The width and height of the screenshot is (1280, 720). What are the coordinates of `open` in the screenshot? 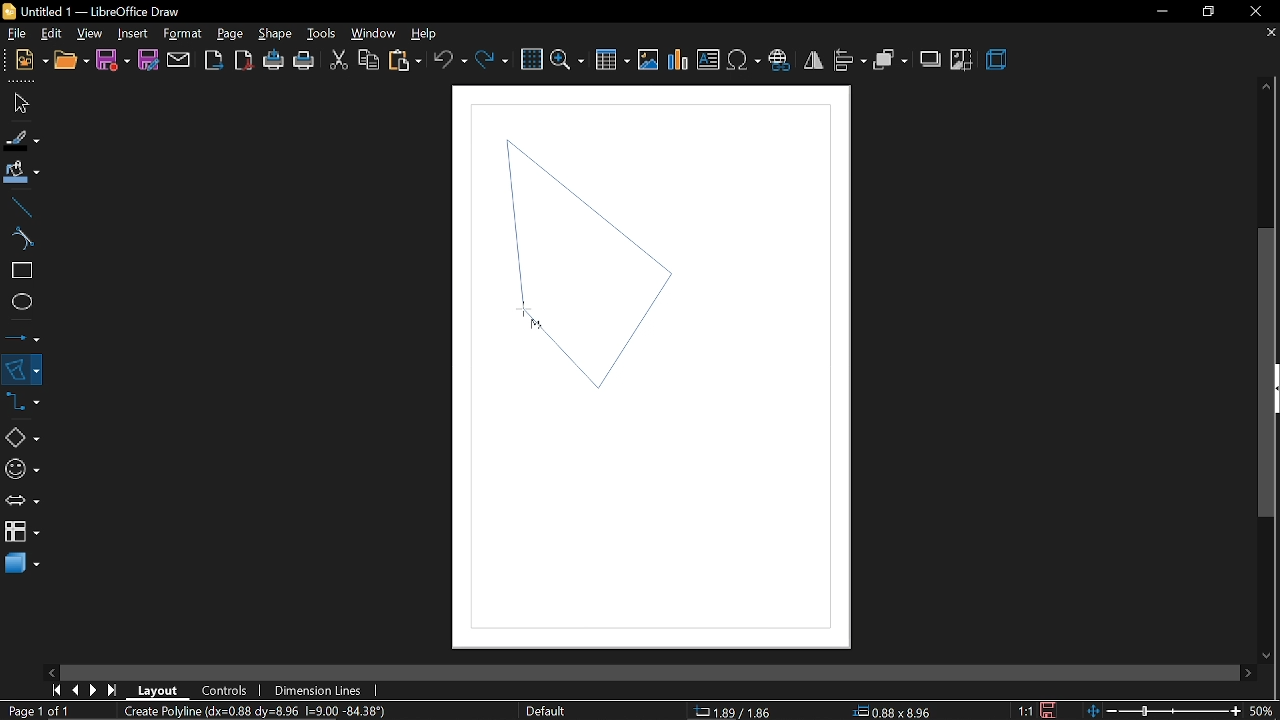 It's located at (70, 61).